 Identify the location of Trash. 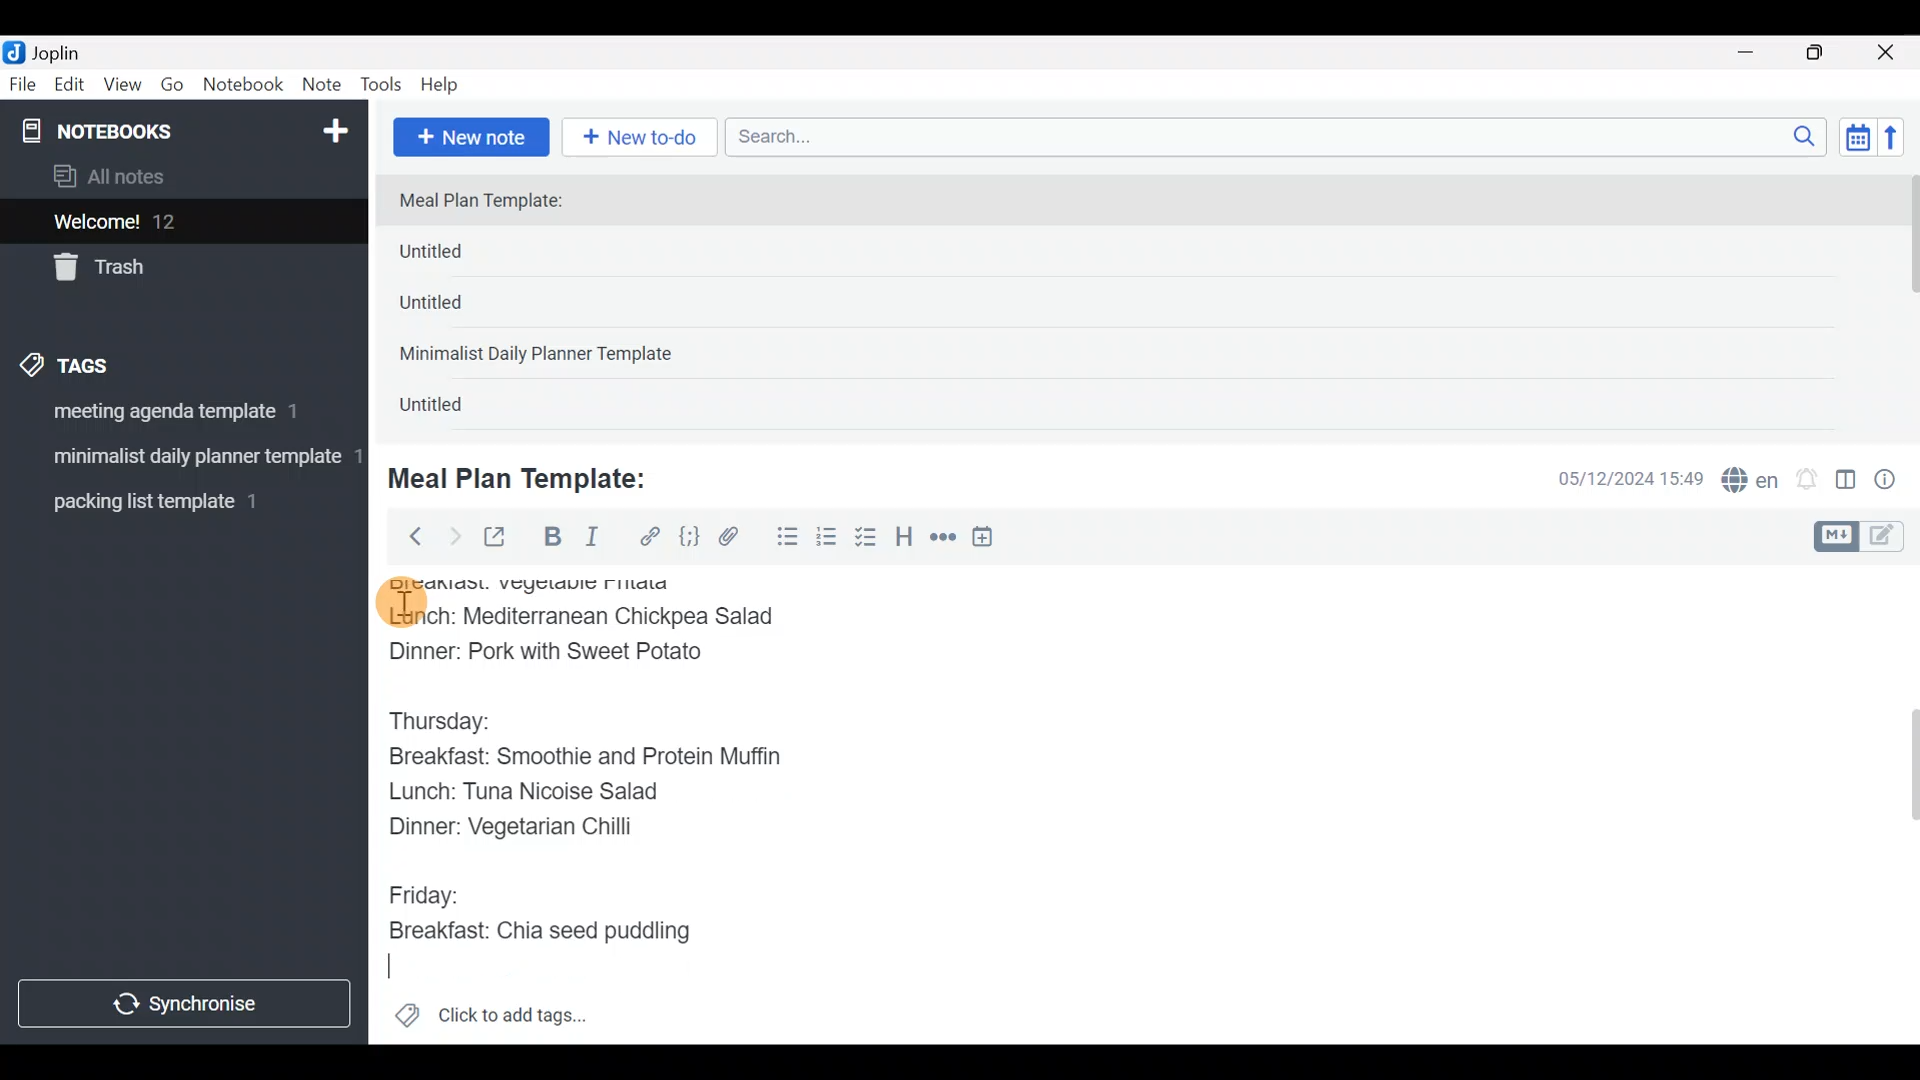
(172, 269).